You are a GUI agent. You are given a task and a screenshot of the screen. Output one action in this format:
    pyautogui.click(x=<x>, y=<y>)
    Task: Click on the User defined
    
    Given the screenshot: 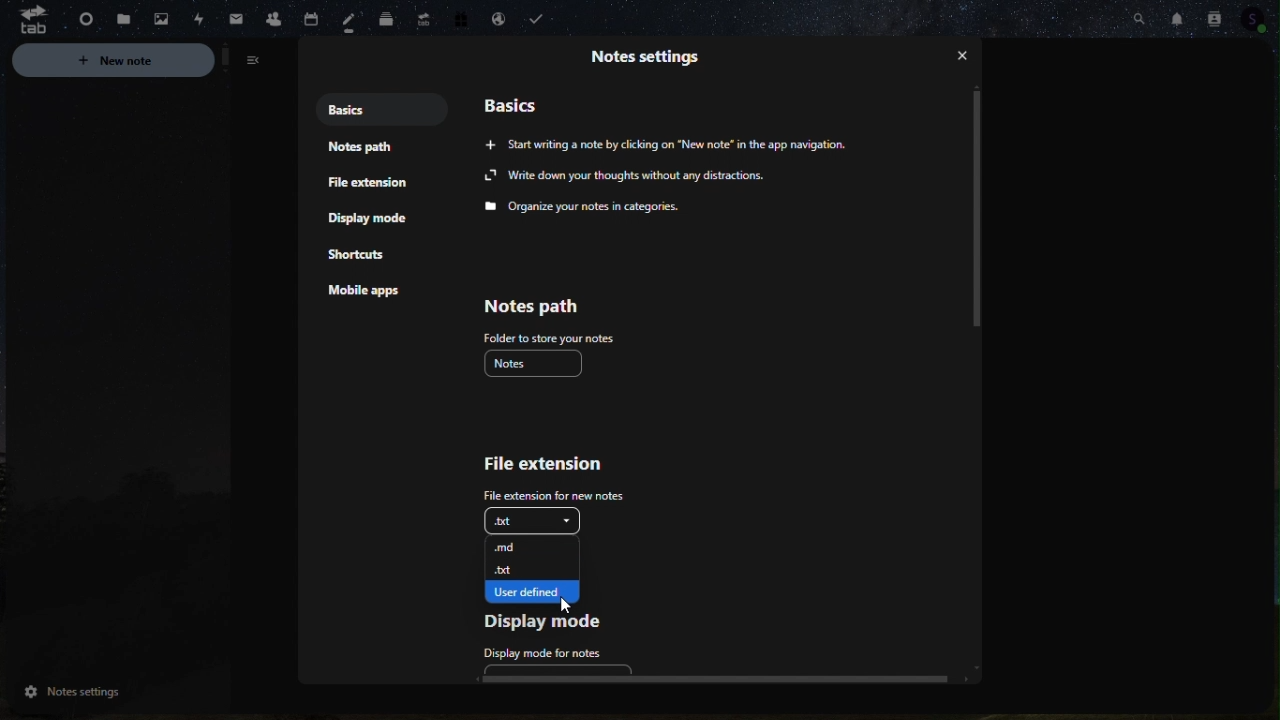 What is the action you would take?
    pyautogui.click(x=534, y=593)
    